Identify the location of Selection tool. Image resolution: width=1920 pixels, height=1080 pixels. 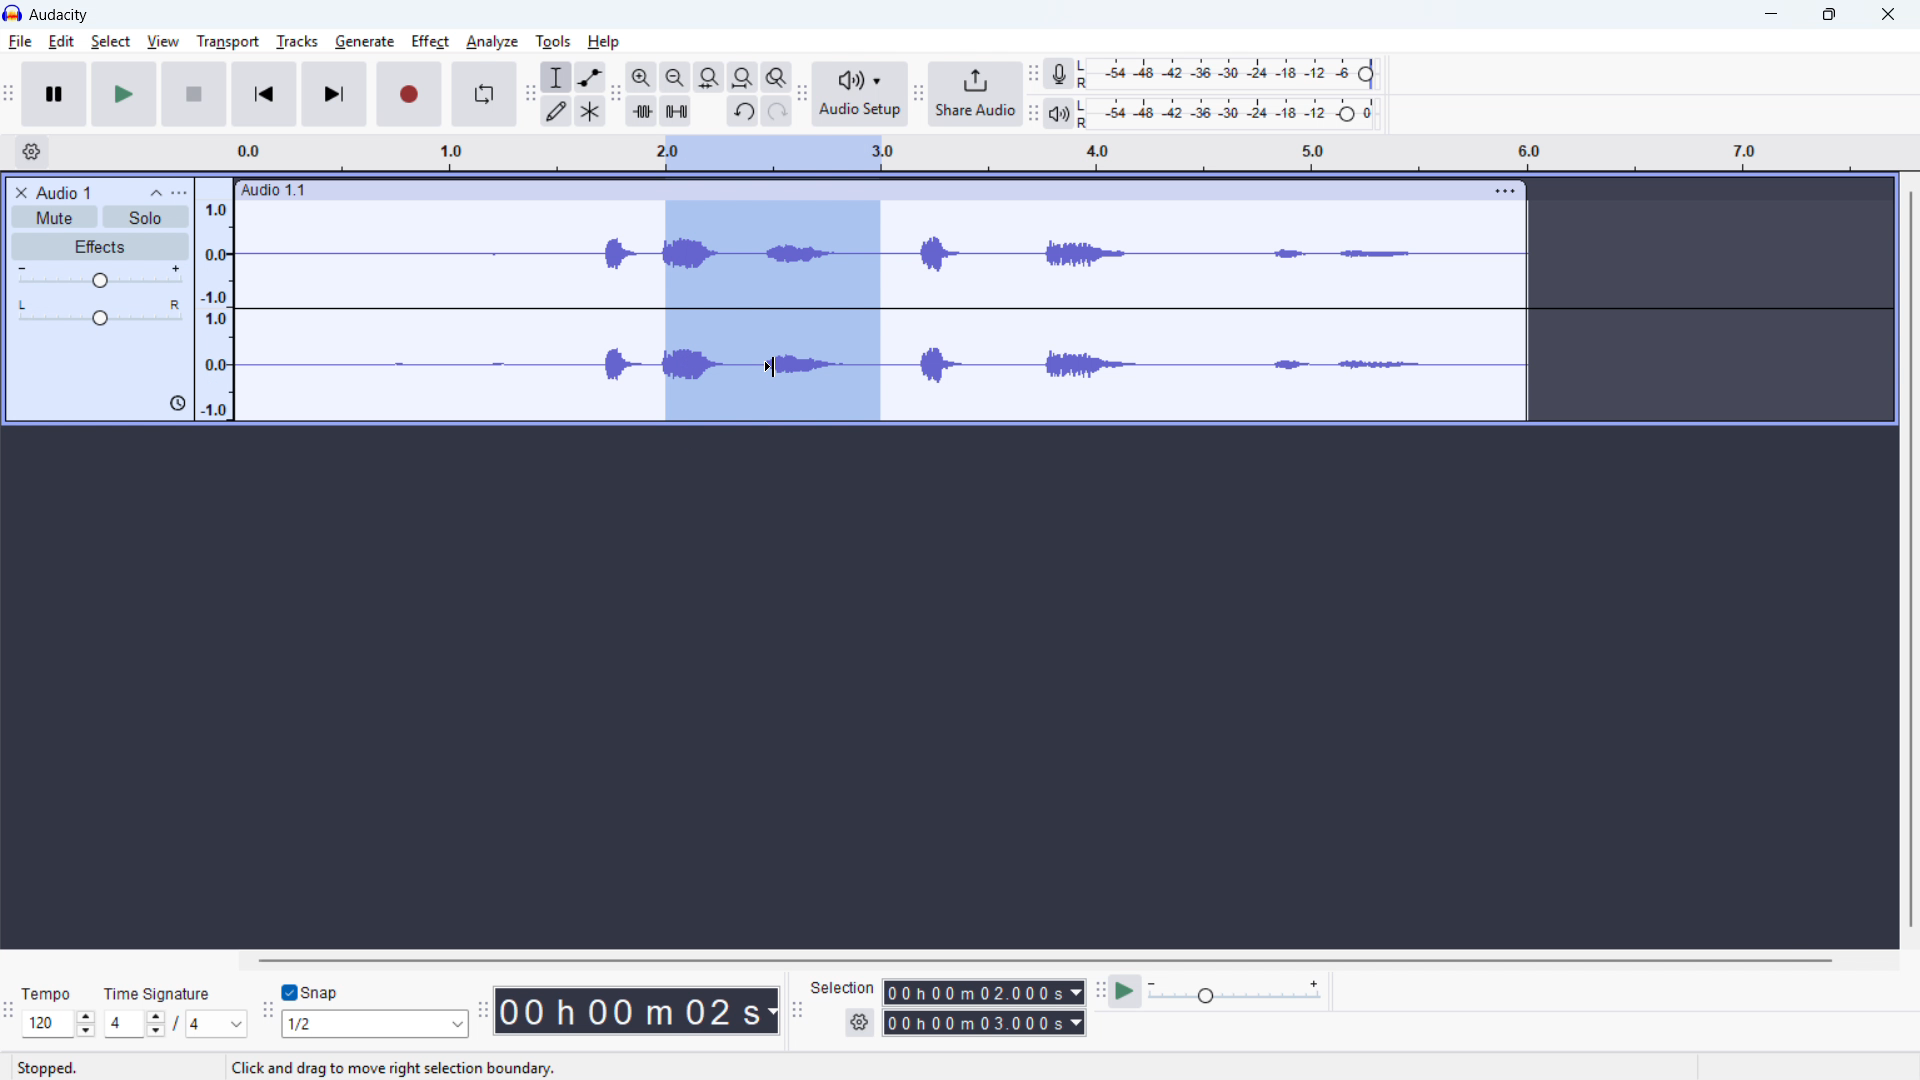
(556, 76).